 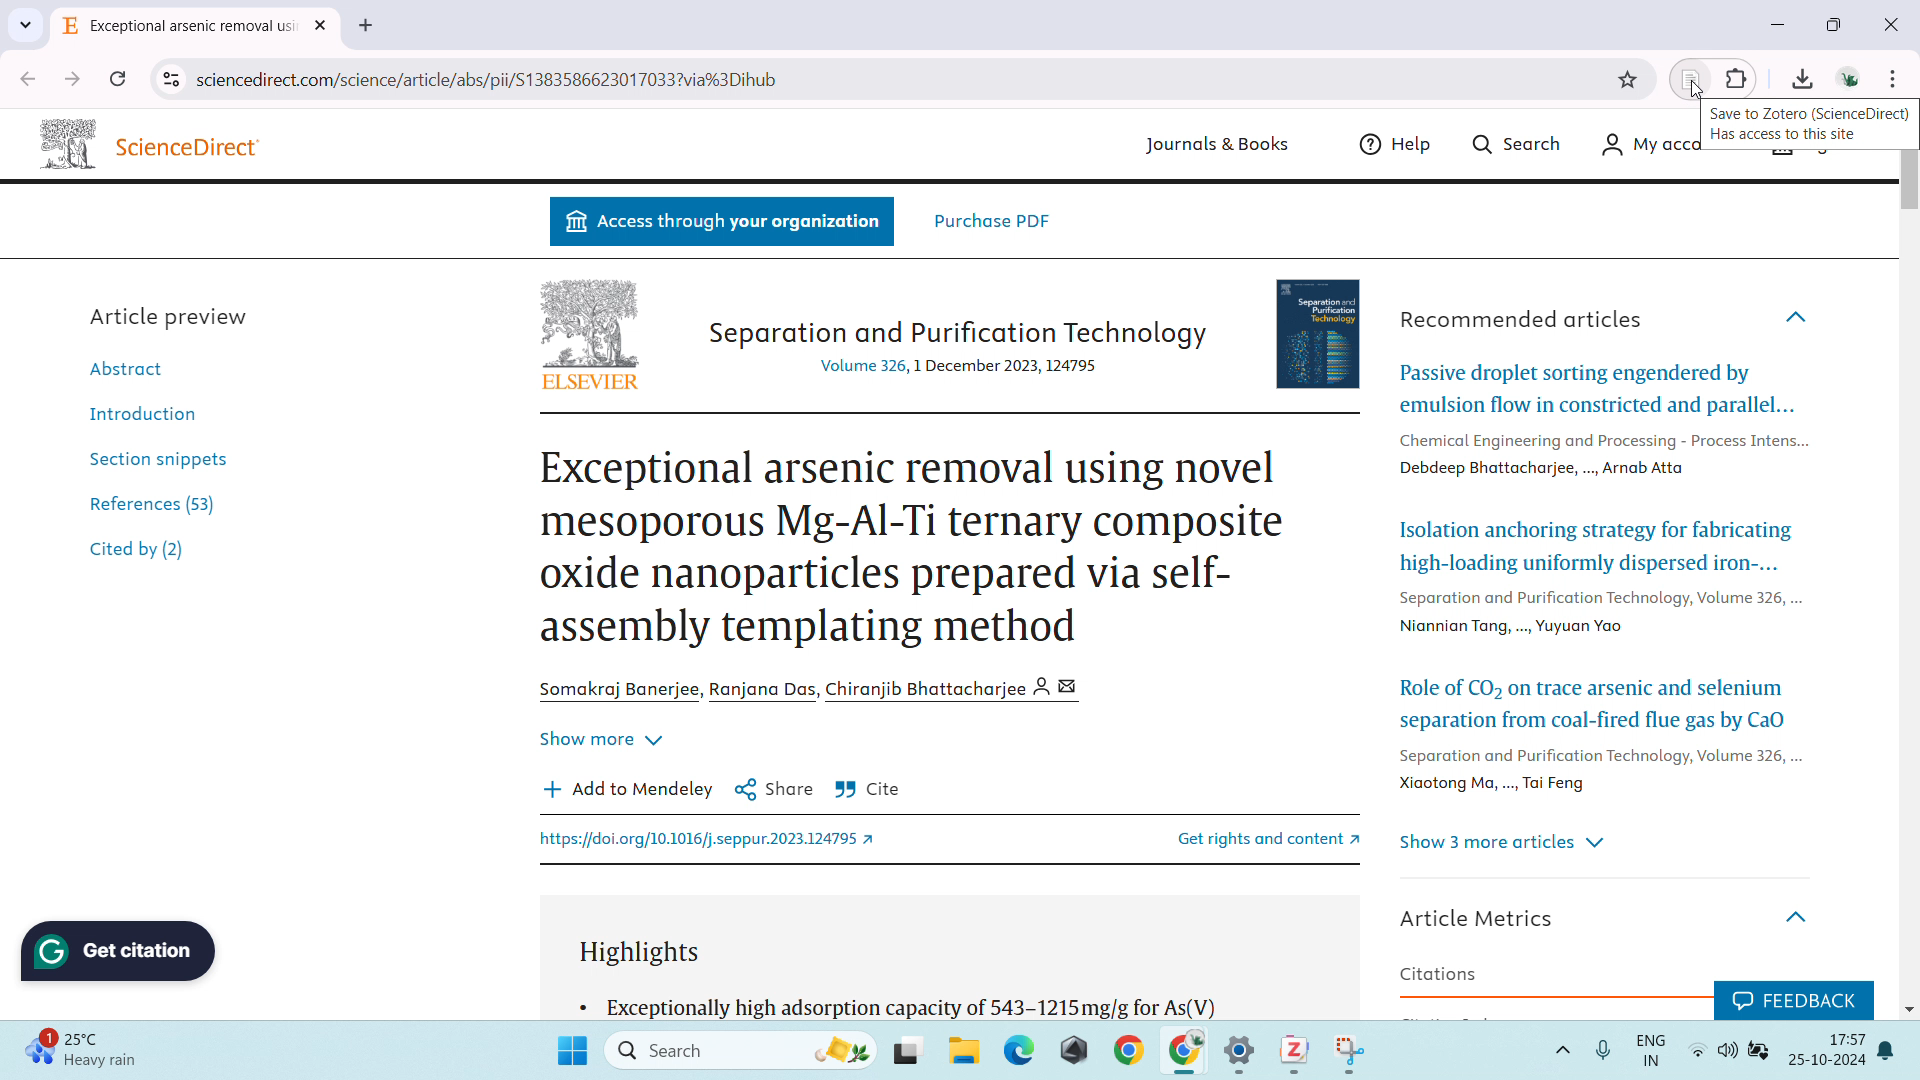 What do you see at coordinates (1439, 974) in the screenshot?
I see `Citations` at bounding box center [1439, 974].